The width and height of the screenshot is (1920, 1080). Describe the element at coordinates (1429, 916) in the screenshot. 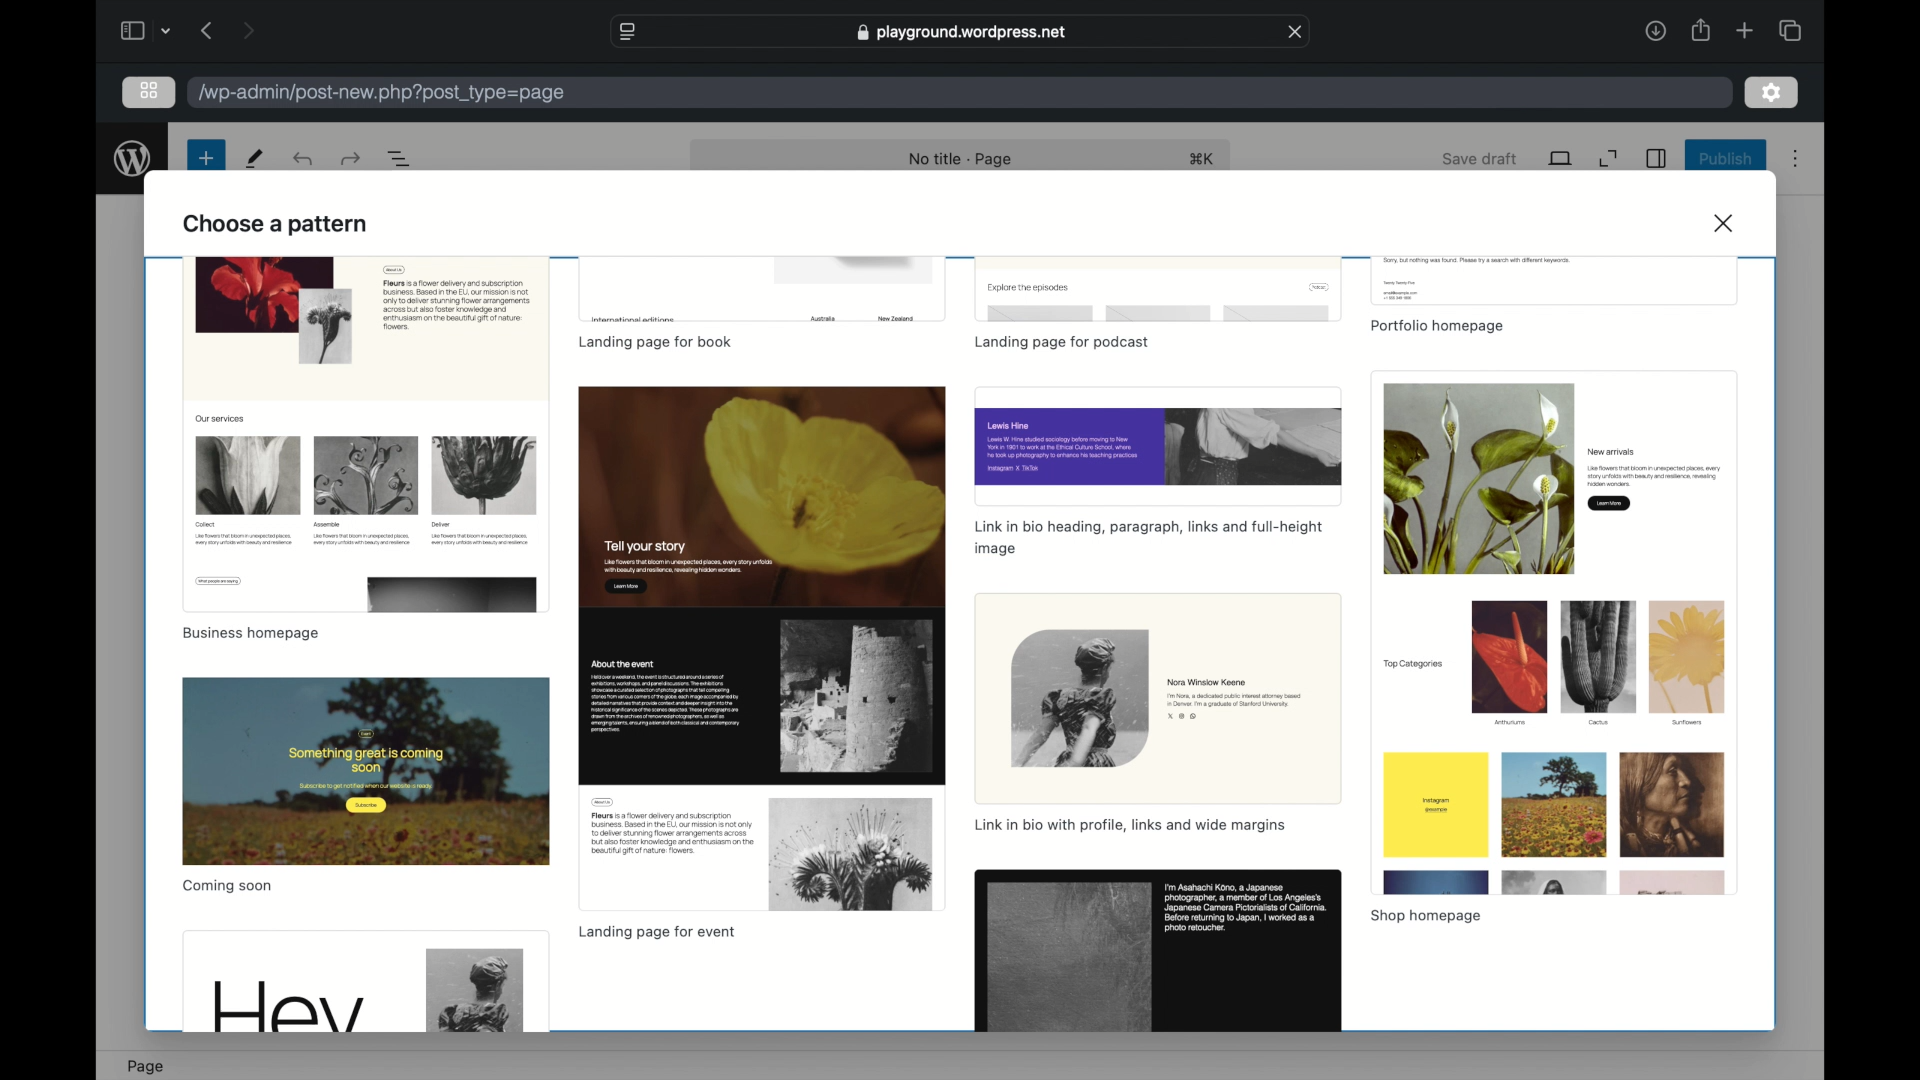

I see `template name` at that location.